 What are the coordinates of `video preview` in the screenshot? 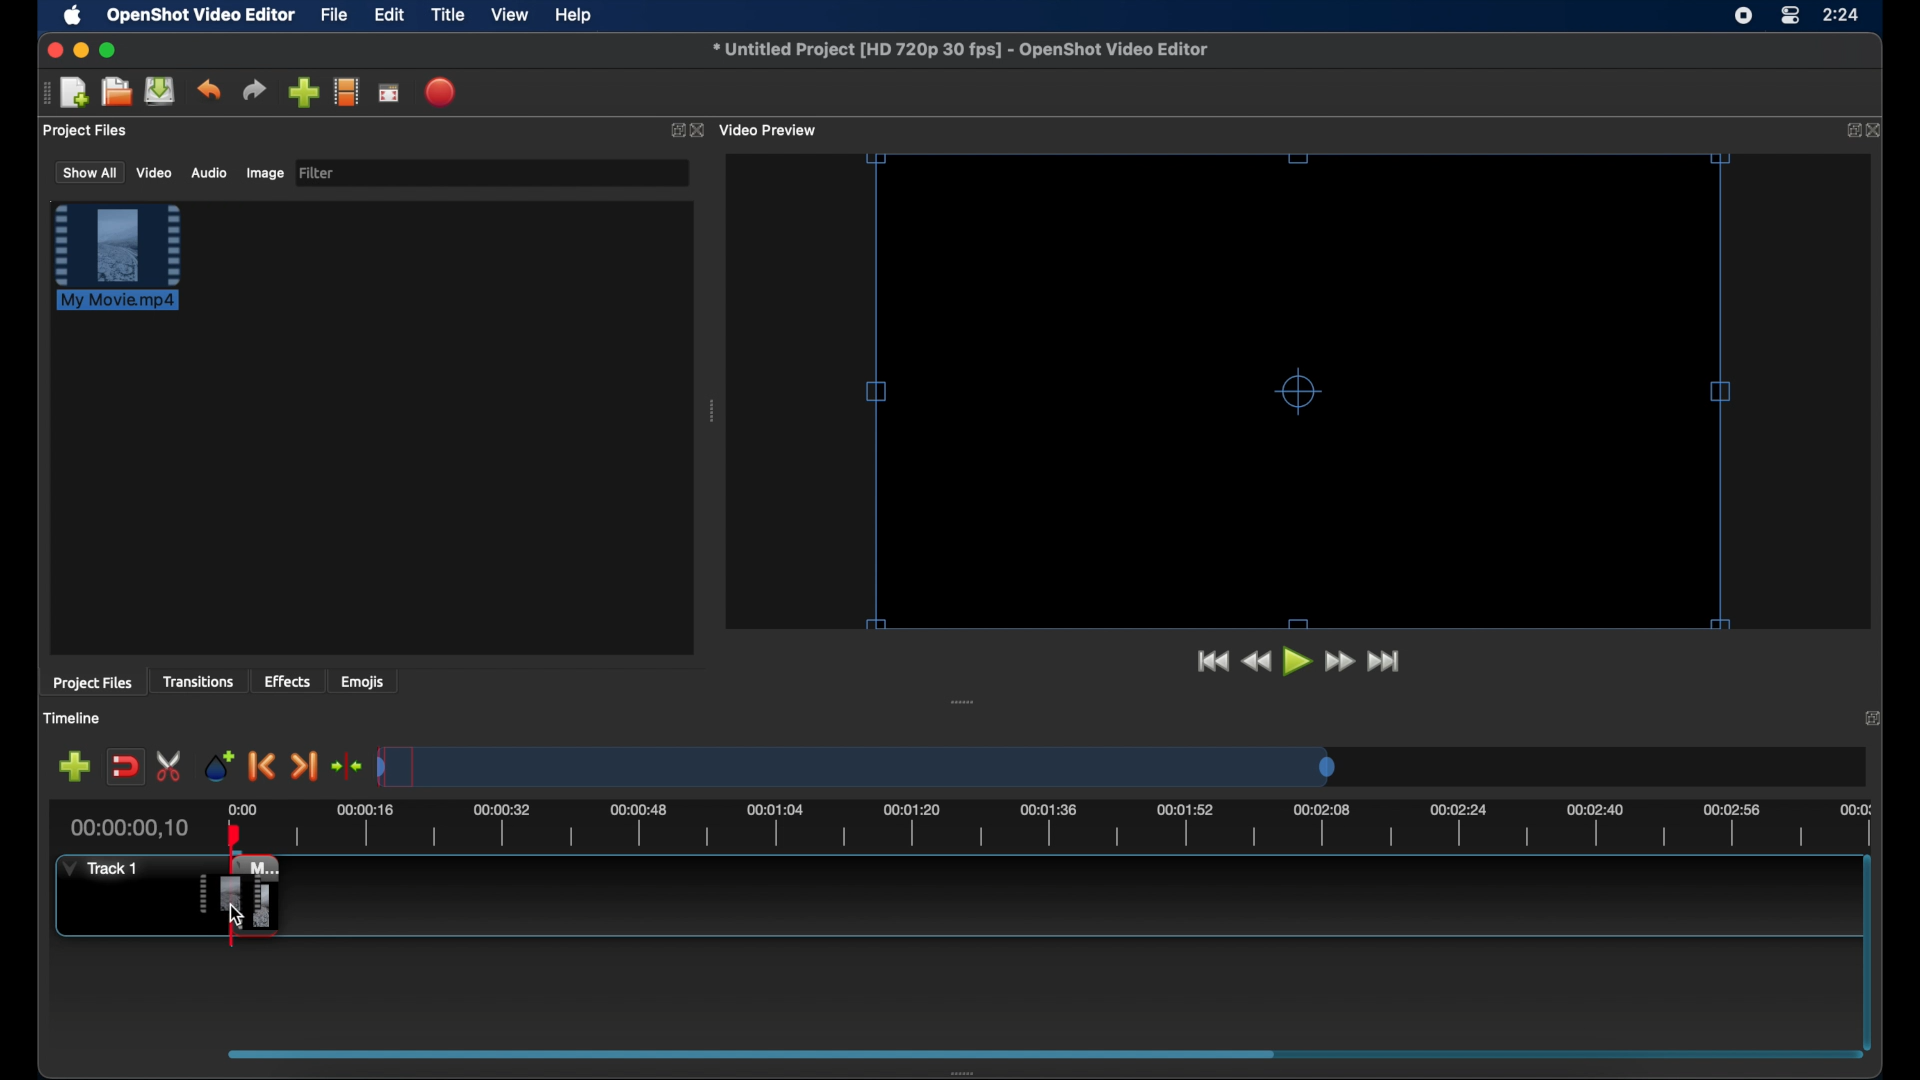 It's located at (770, 129).